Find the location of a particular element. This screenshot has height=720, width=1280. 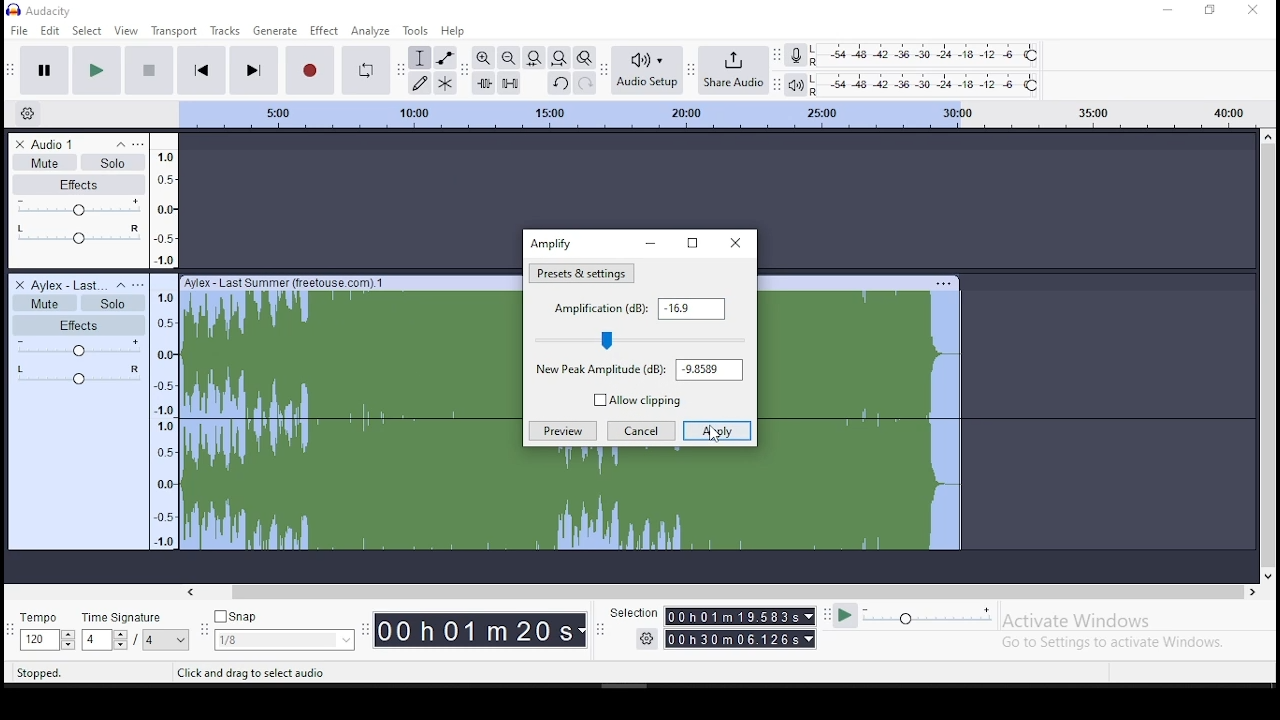

share audio is located at coordinates (736, 68).